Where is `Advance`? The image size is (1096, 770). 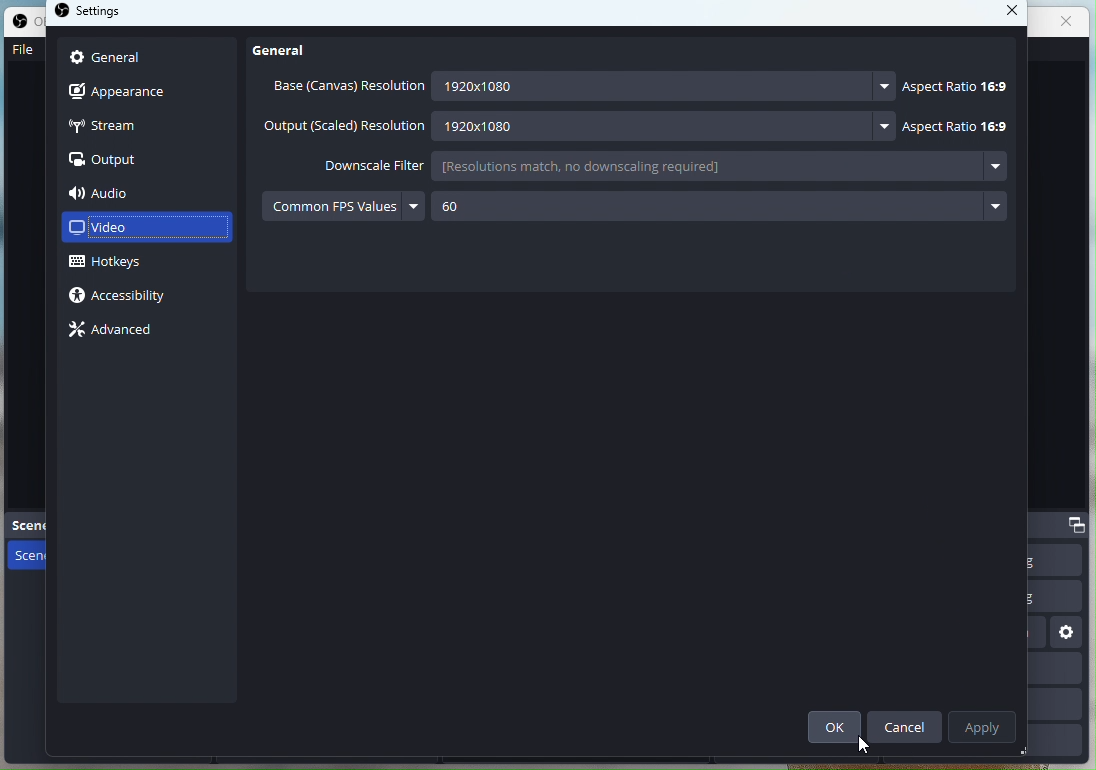 Advance is located at coordinates (116, 327).